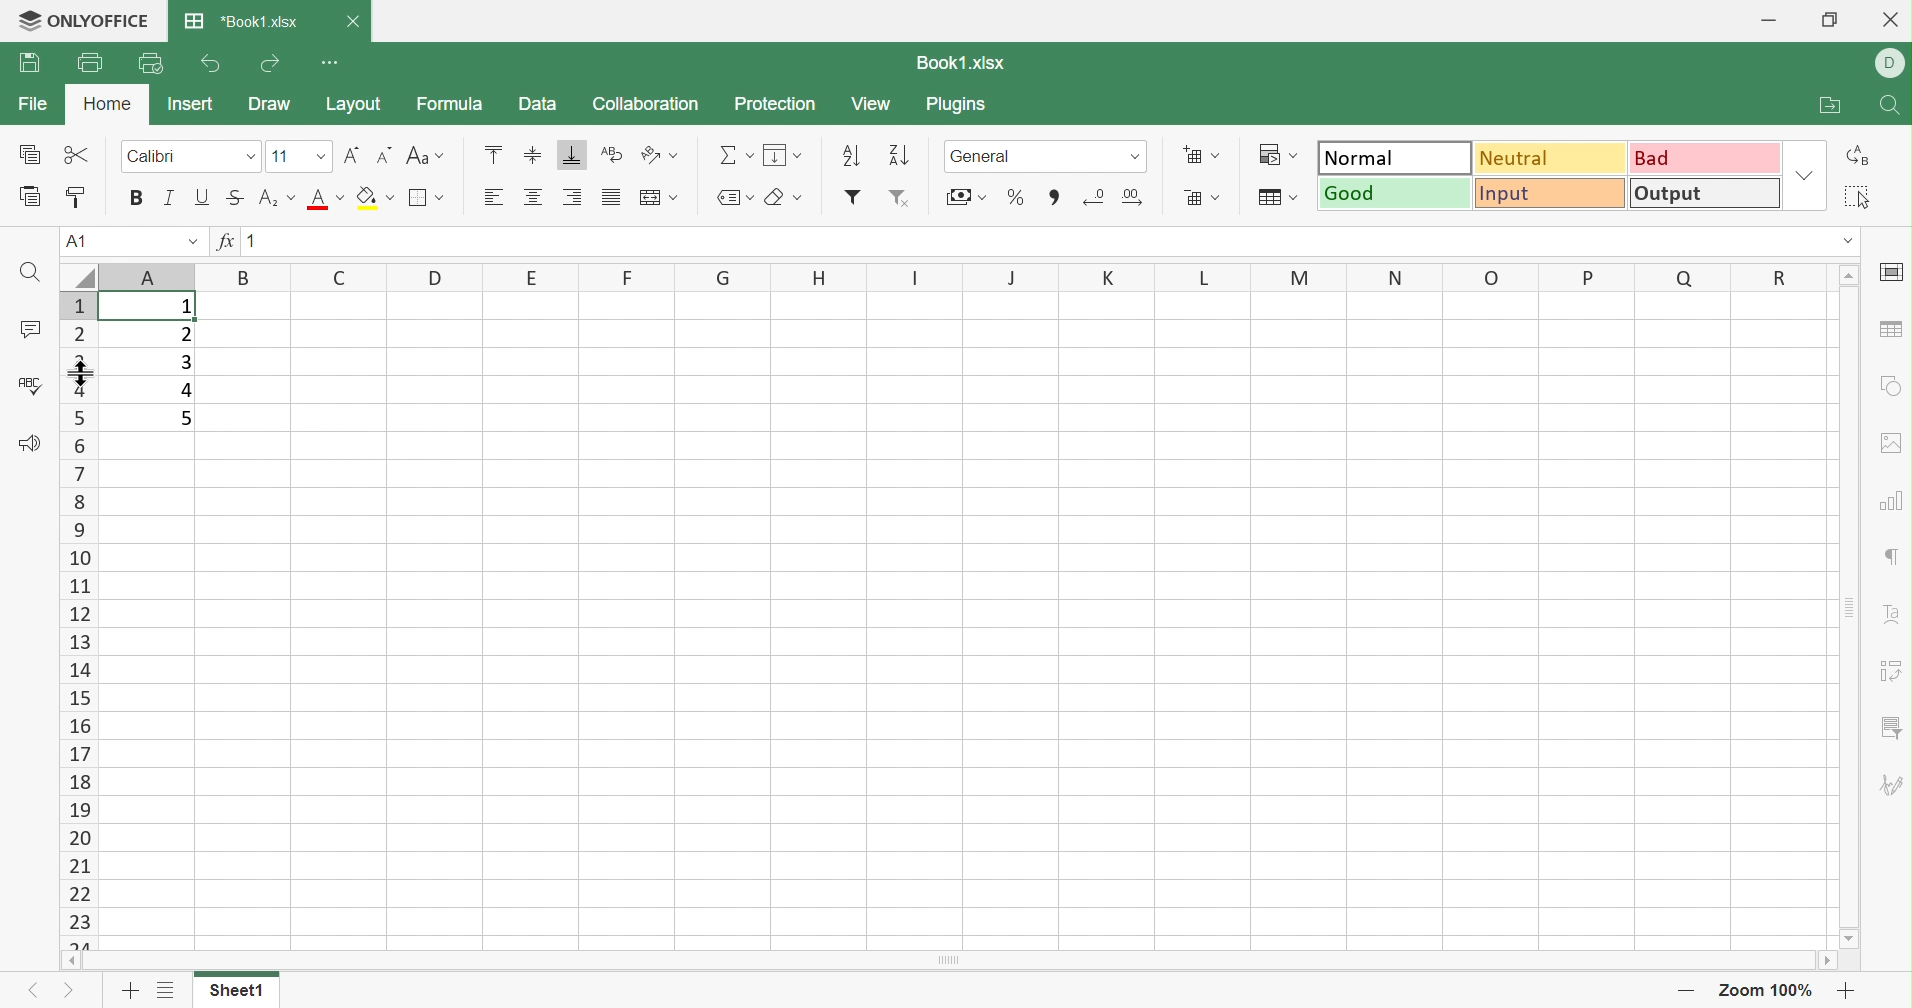 This screenshot has height=1008, width=1912. What do you see at coordinates (776, 152) in the screenshot?
I see `Fill` at bounding box center [776, 152].